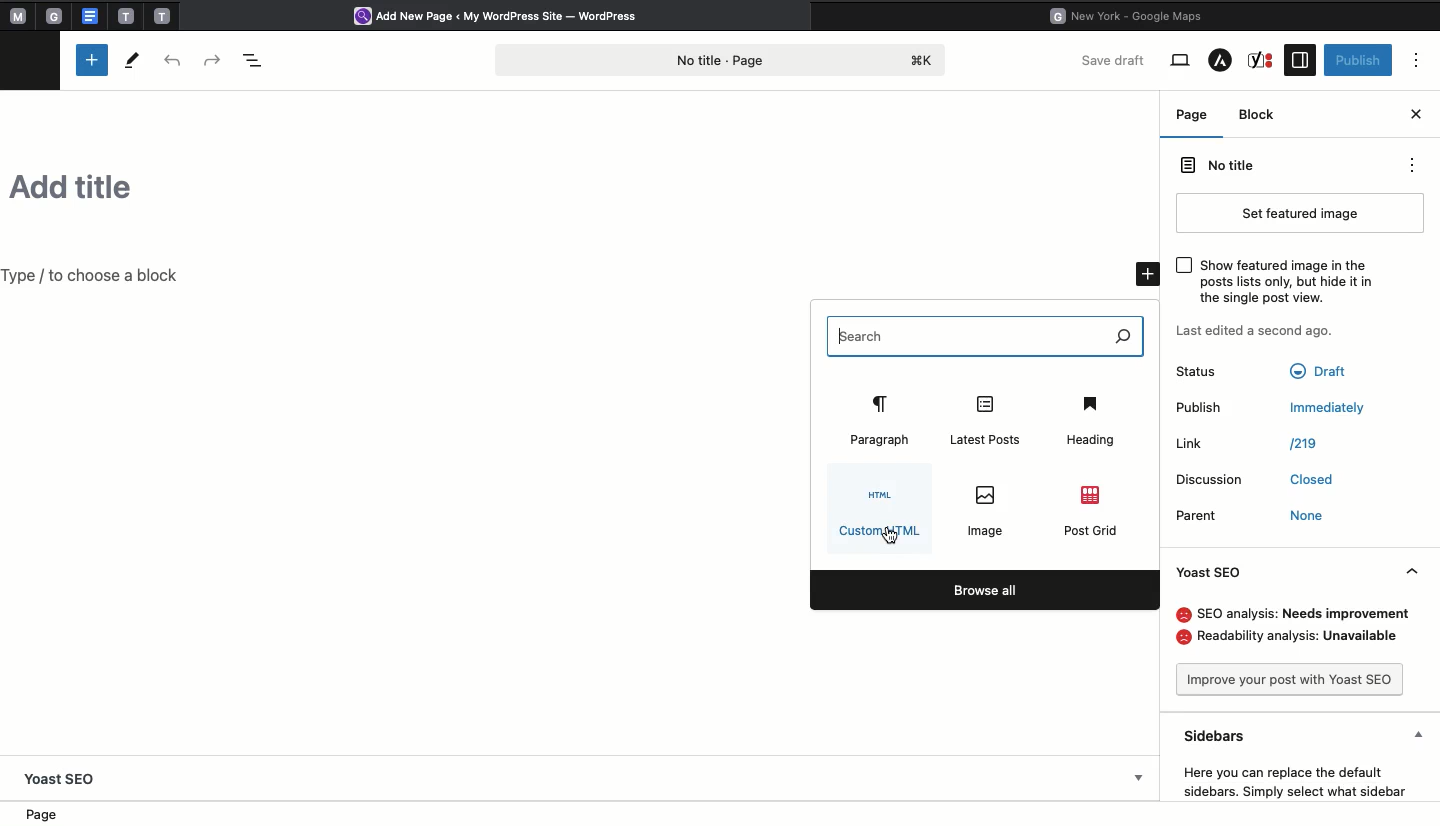 The height and width of the screenshot is (826, 1440). I want to click on Publish, so click(1274, 413).